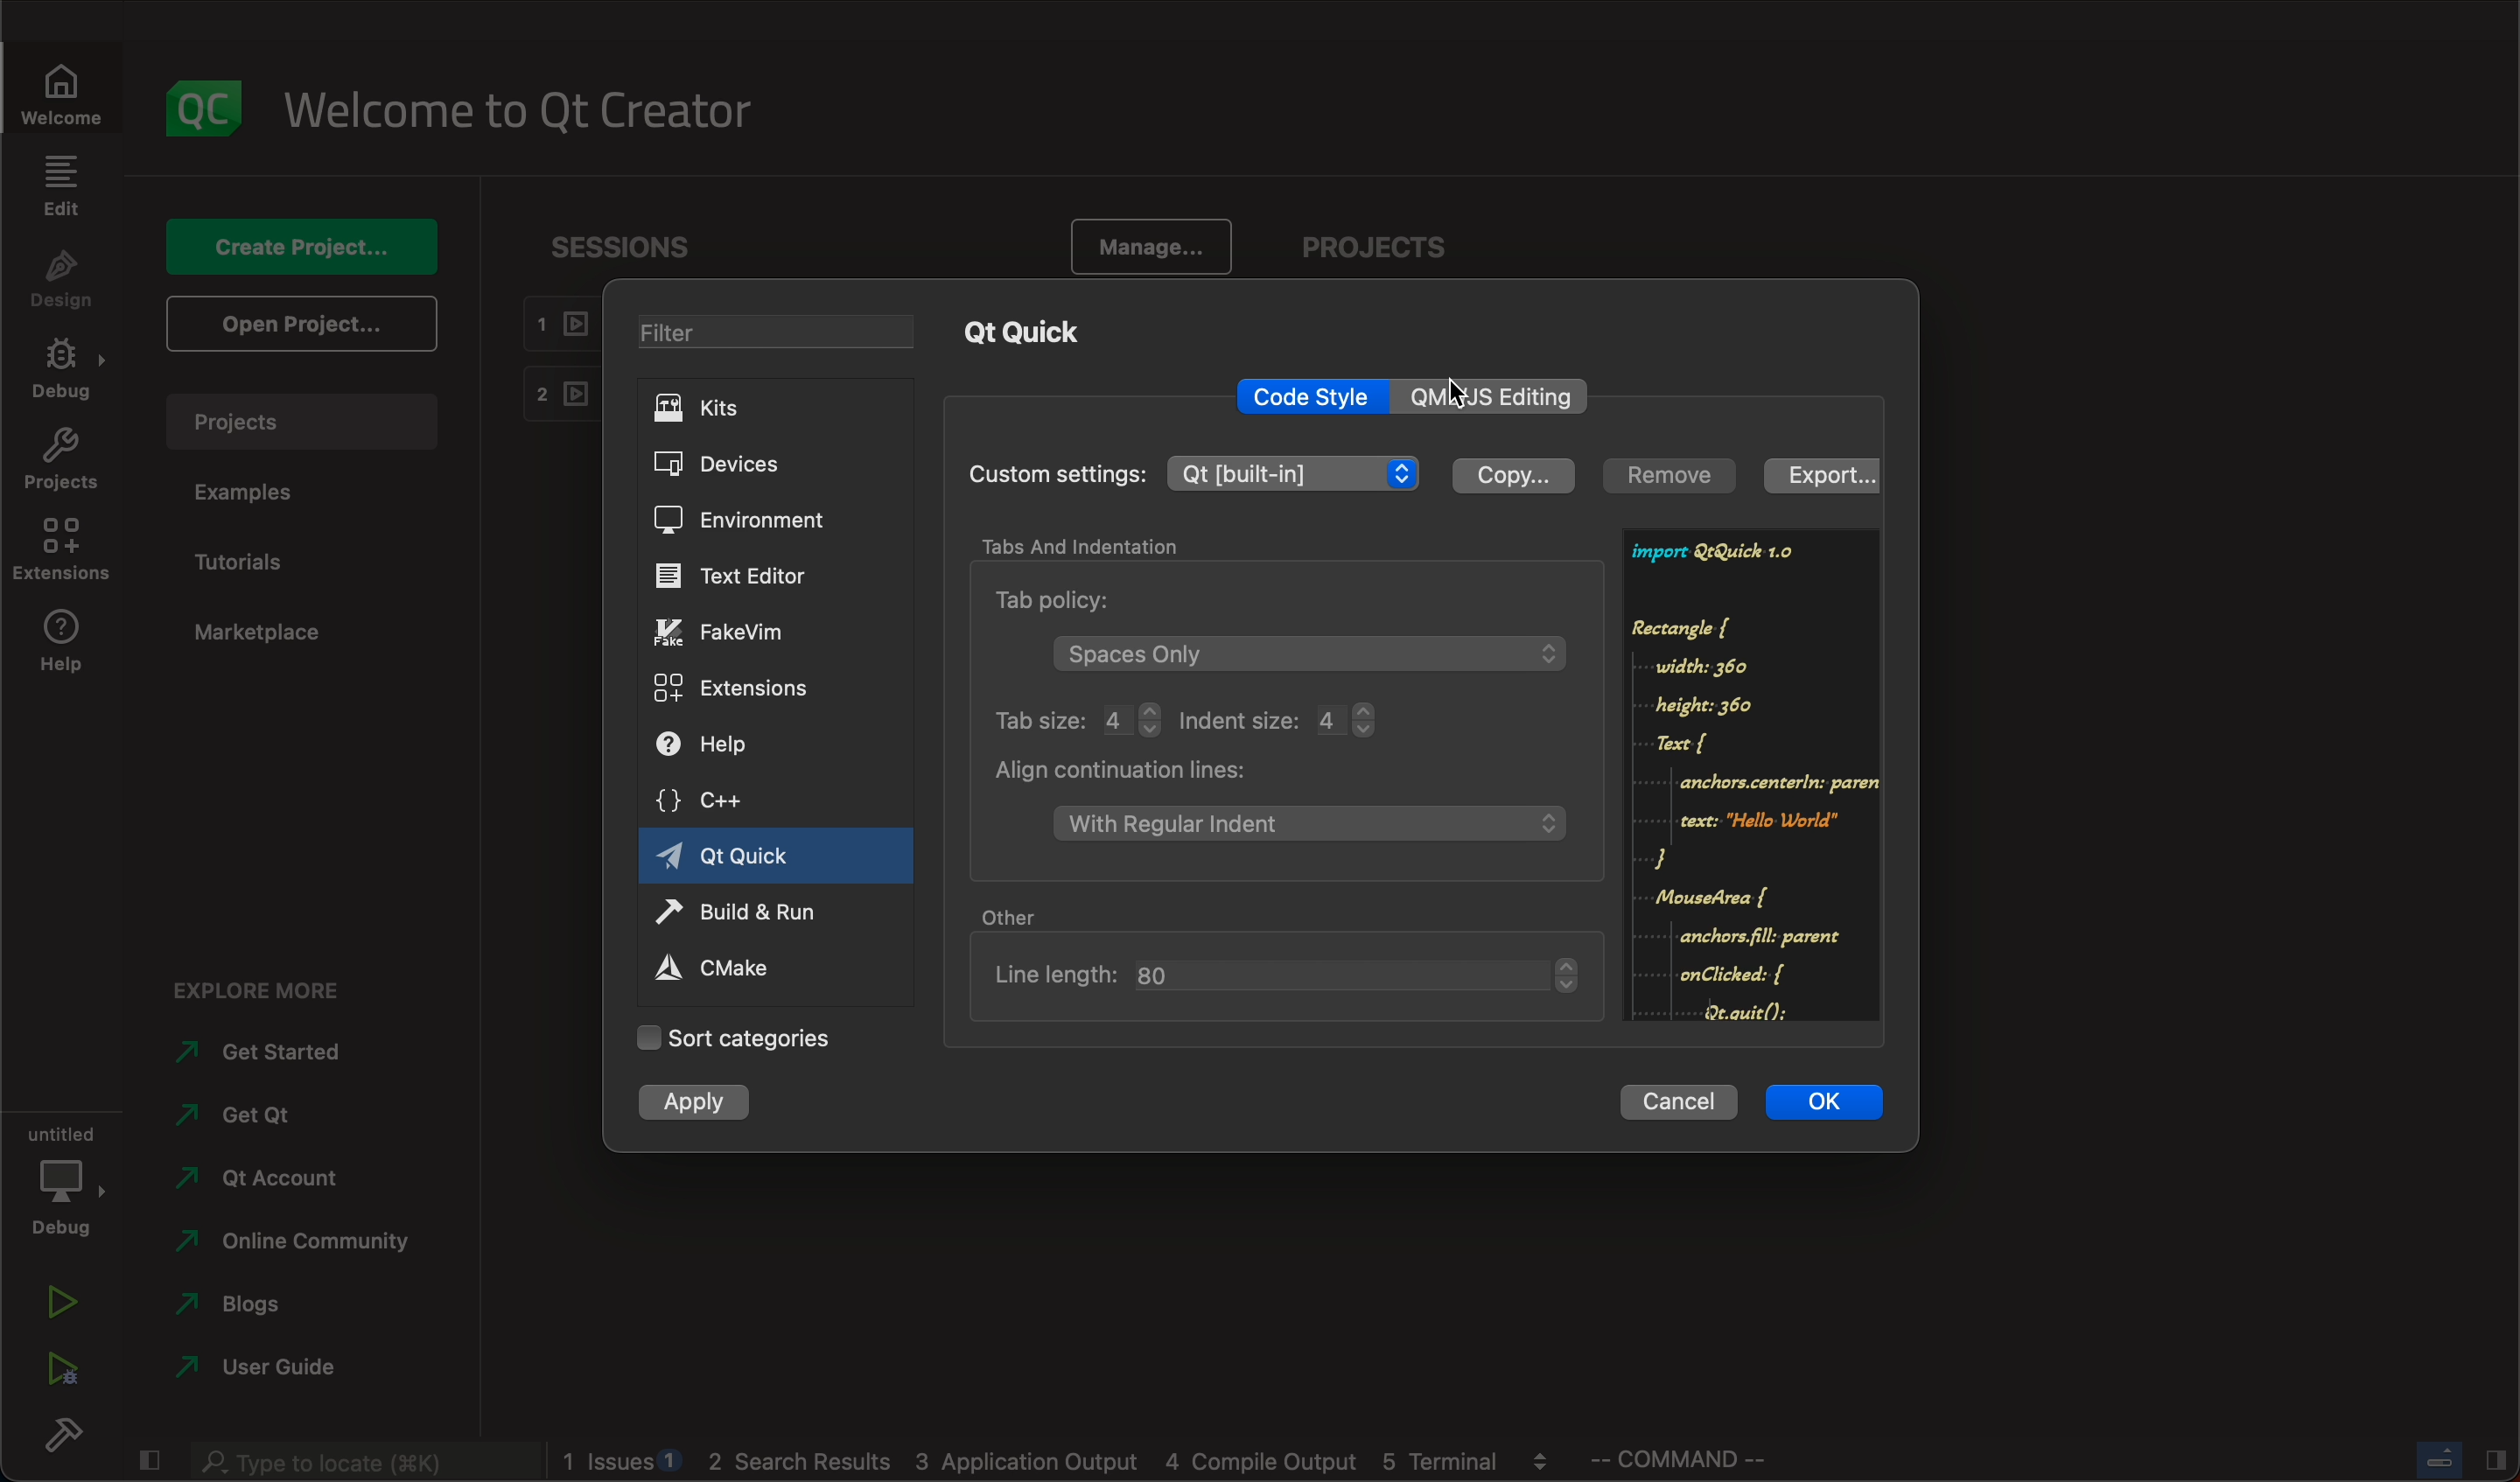 This screenshot has height=1482, width=2520. I want to click on started, so click(265, 1053).